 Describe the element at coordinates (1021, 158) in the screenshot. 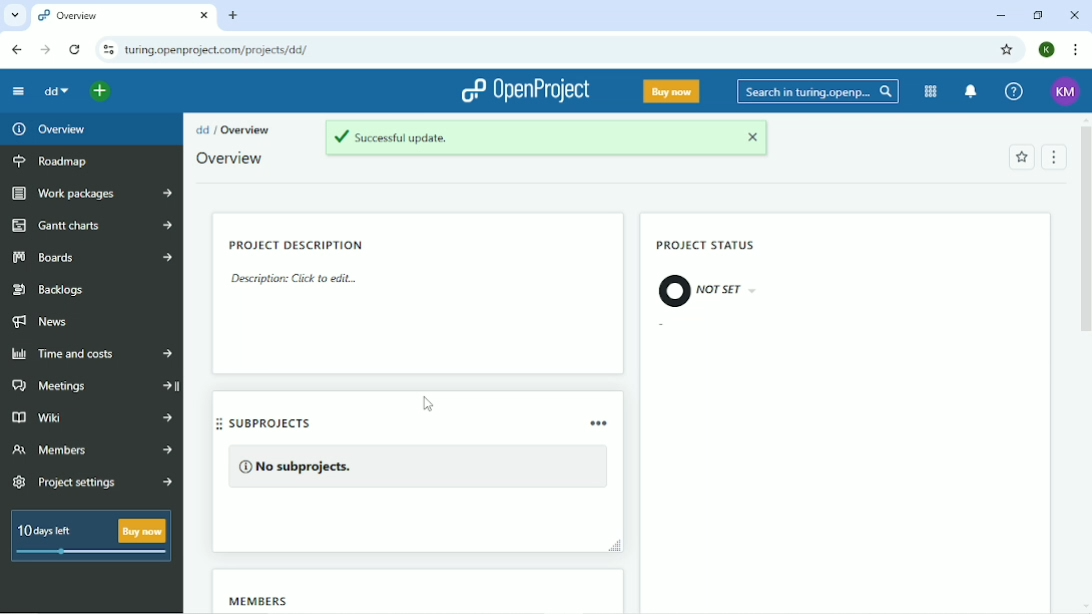

I see `Add to favorites` at that location.